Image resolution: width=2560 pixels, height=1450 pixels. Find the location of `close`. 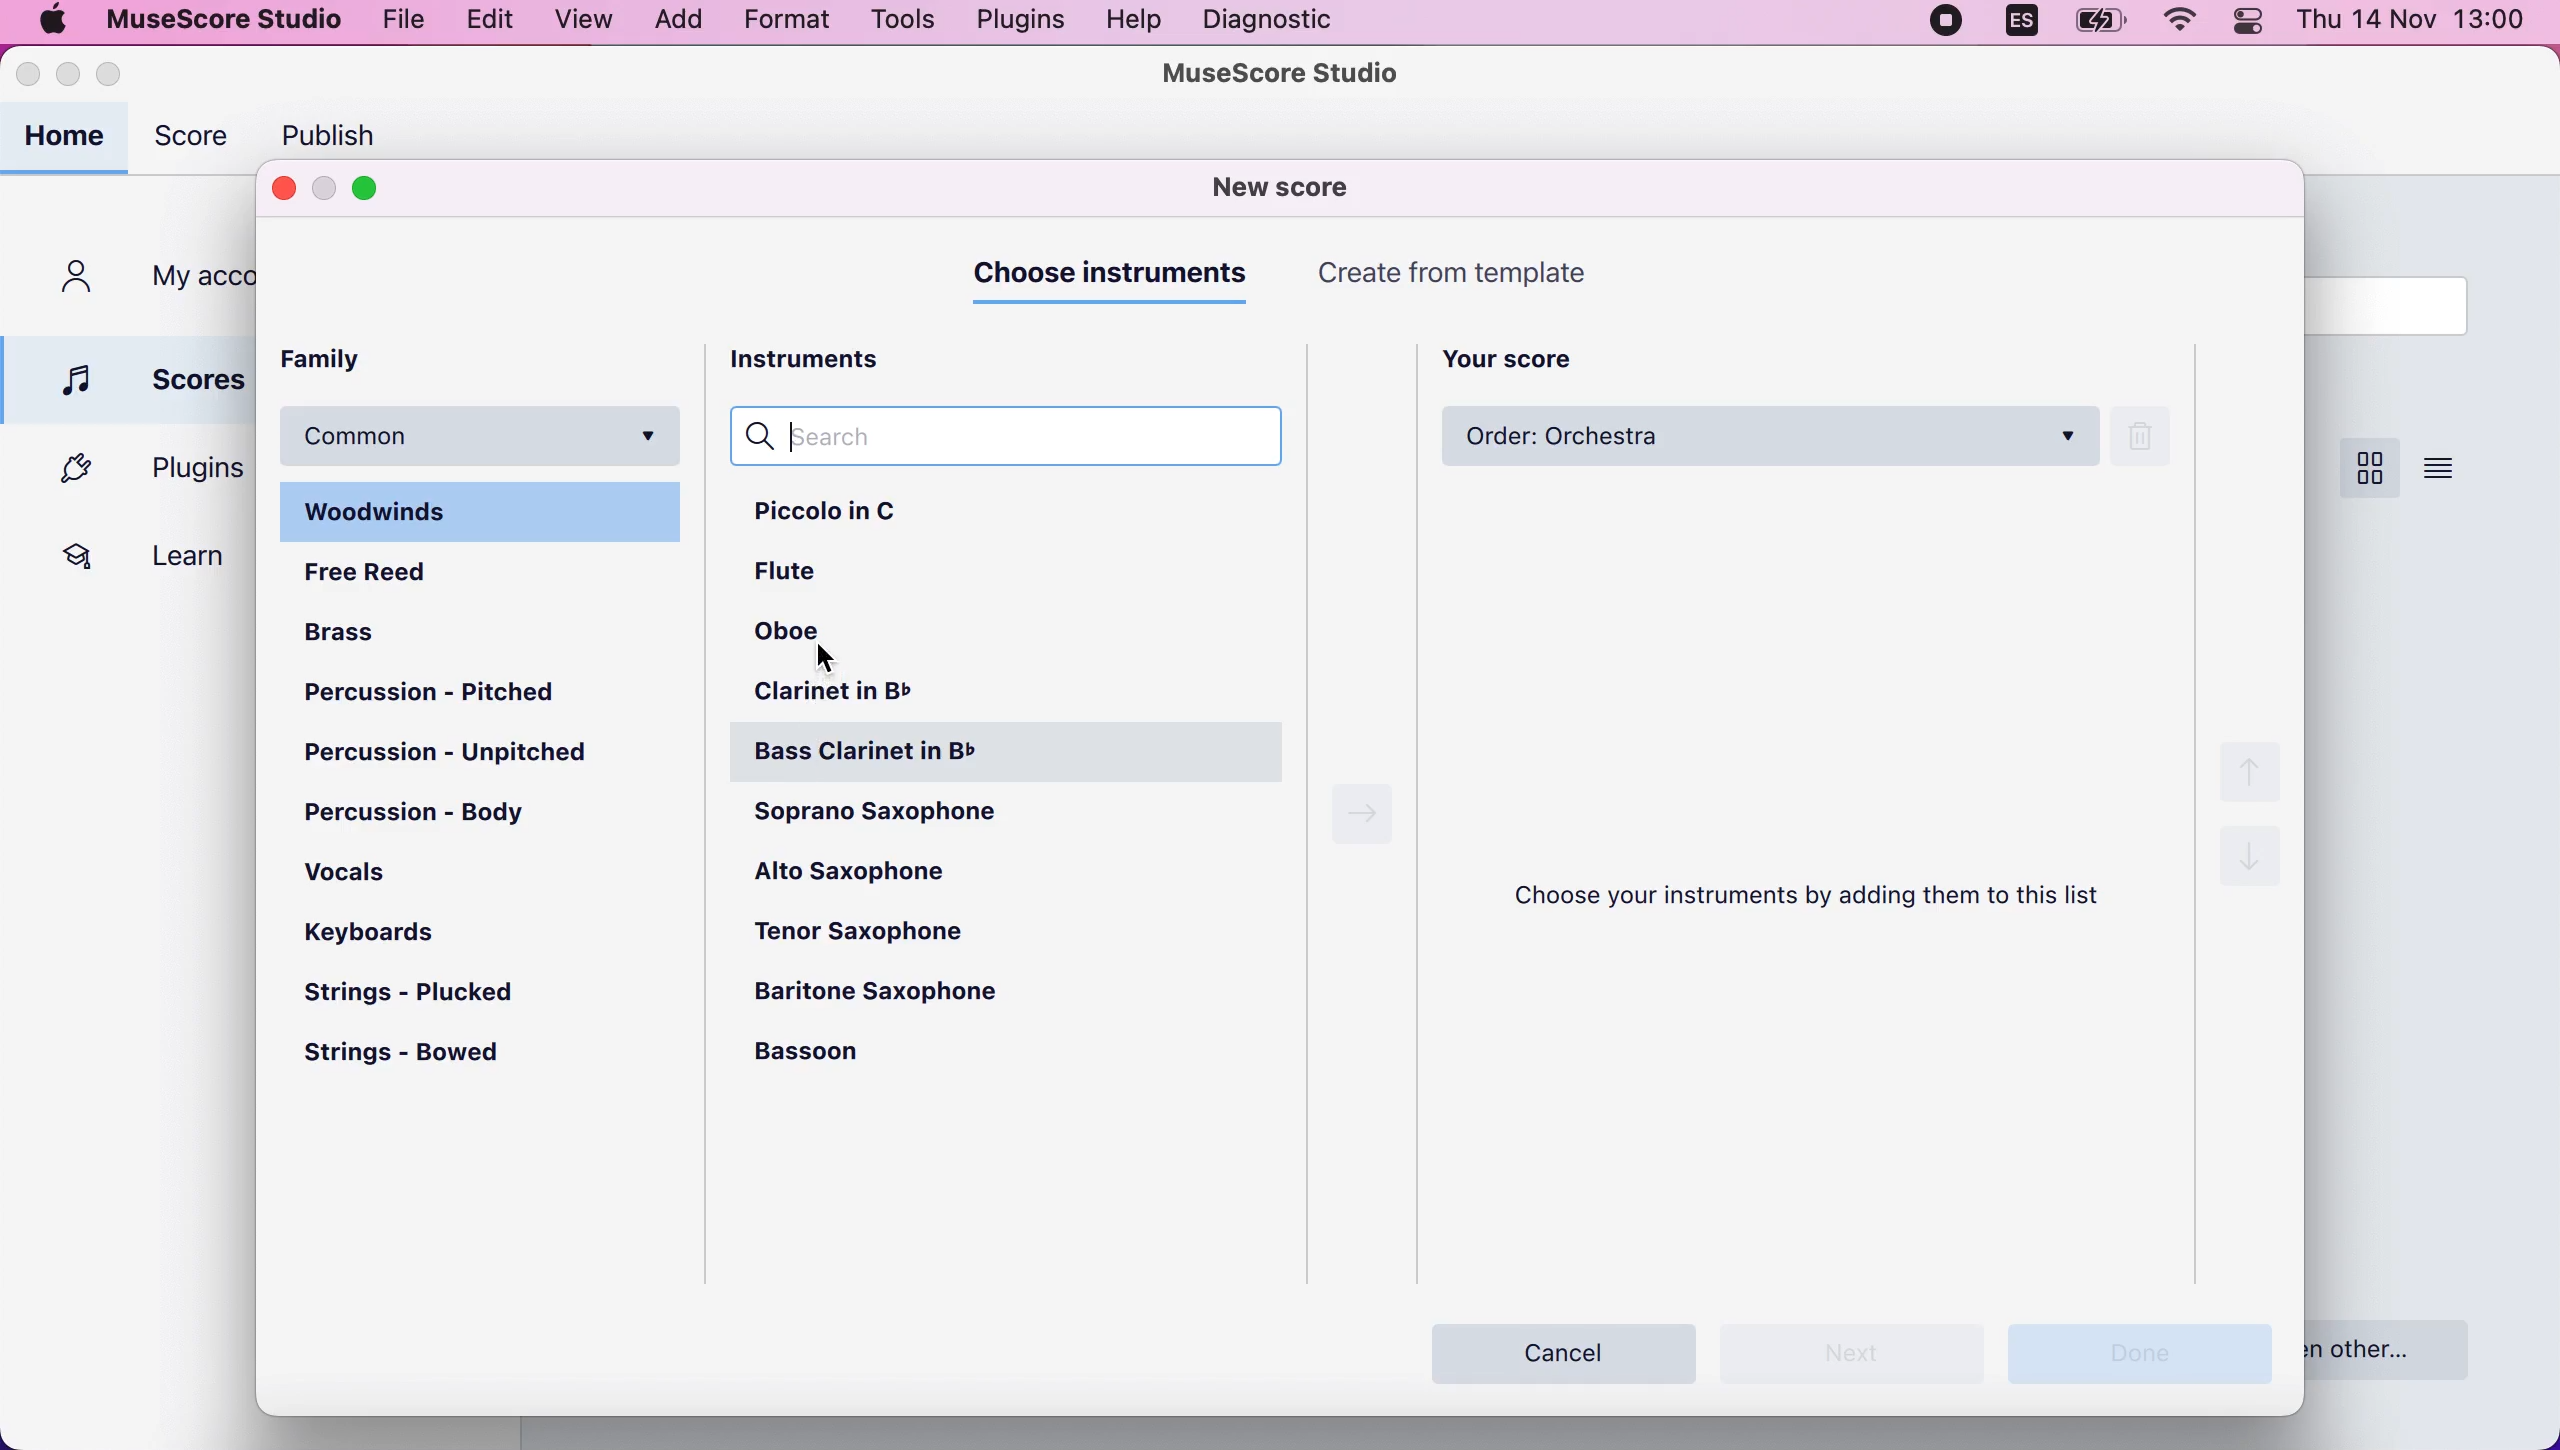

close is located at coordinates (283, 190).